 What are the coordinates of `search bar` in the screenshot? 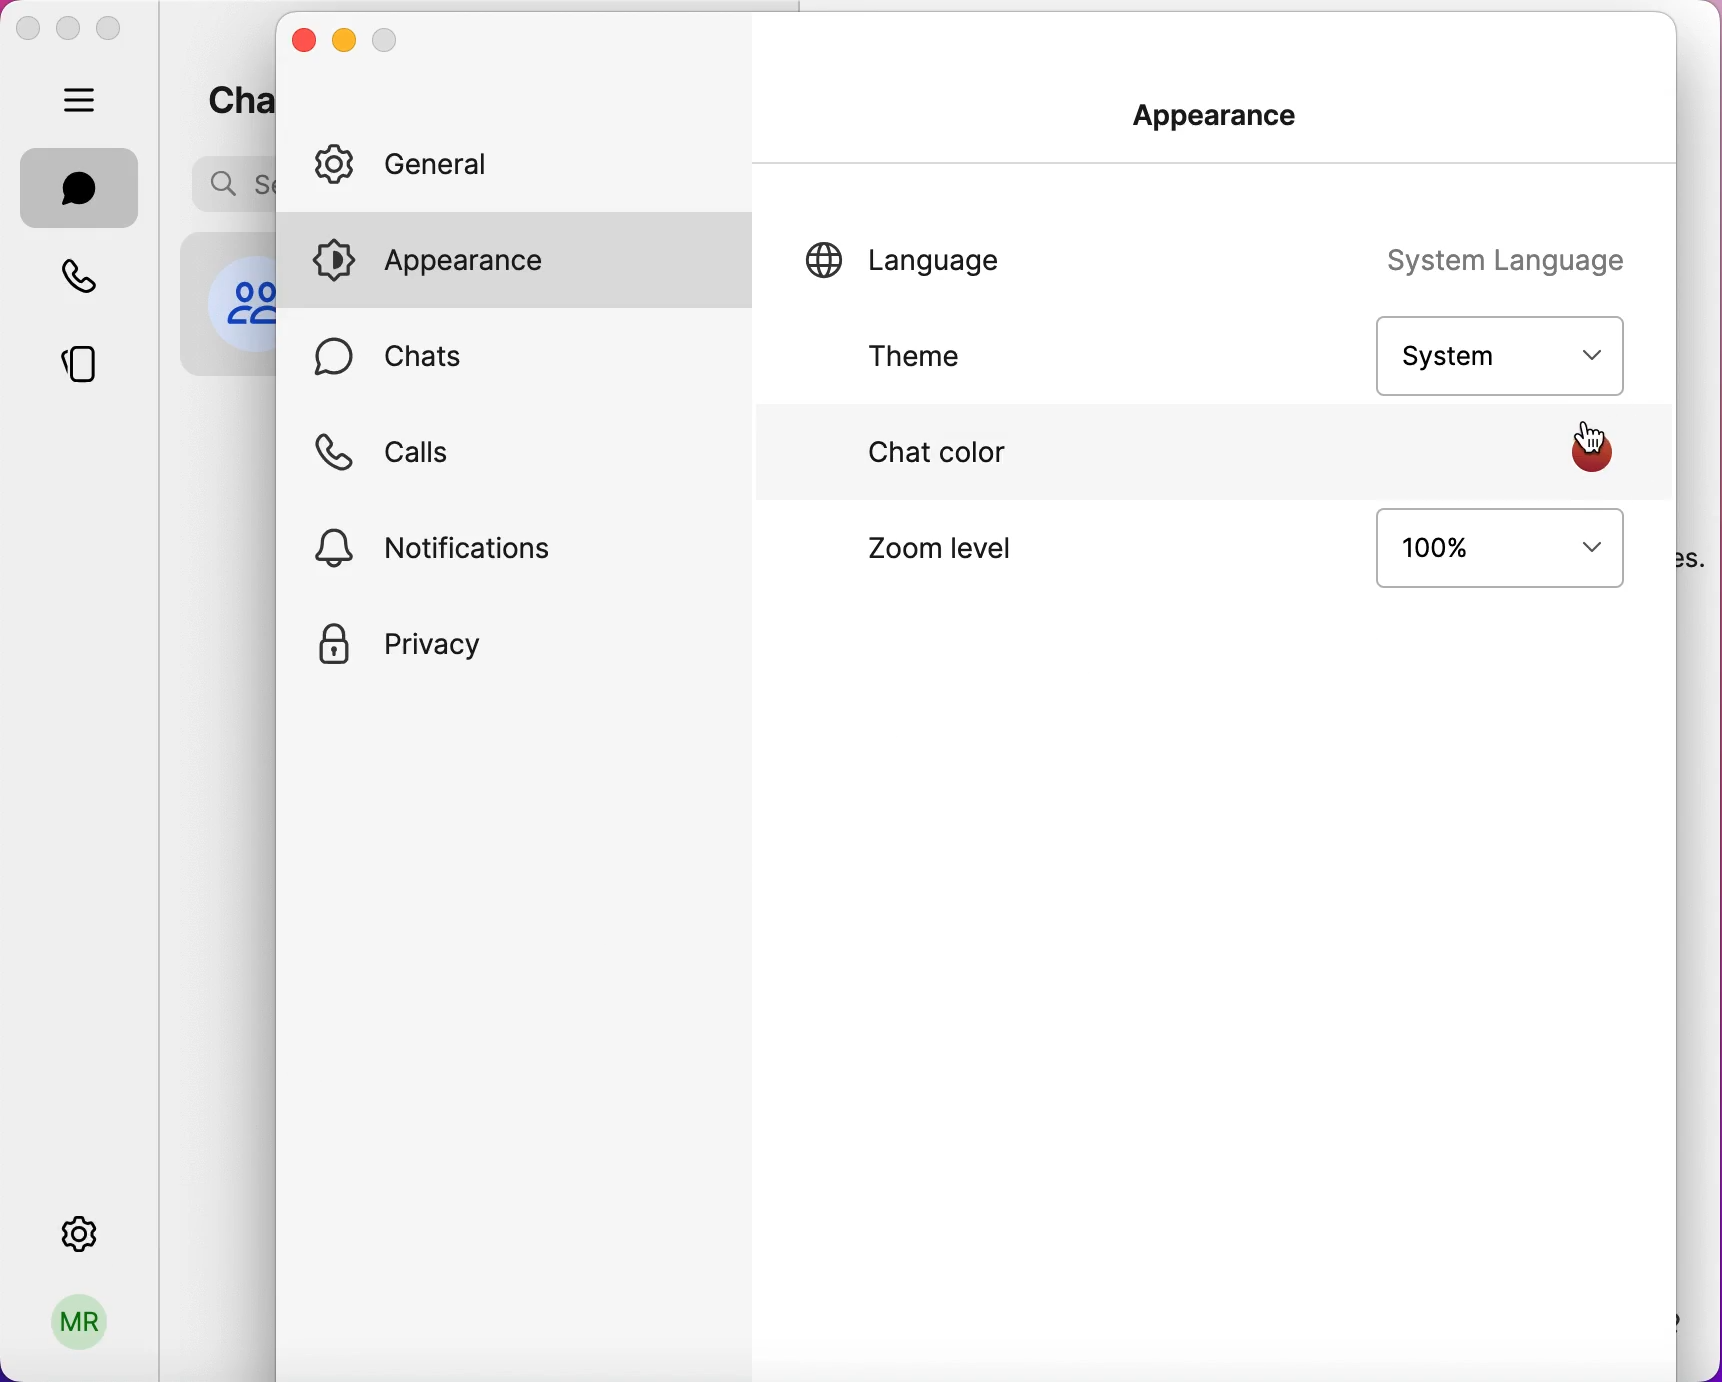 It's located at (227, 183).